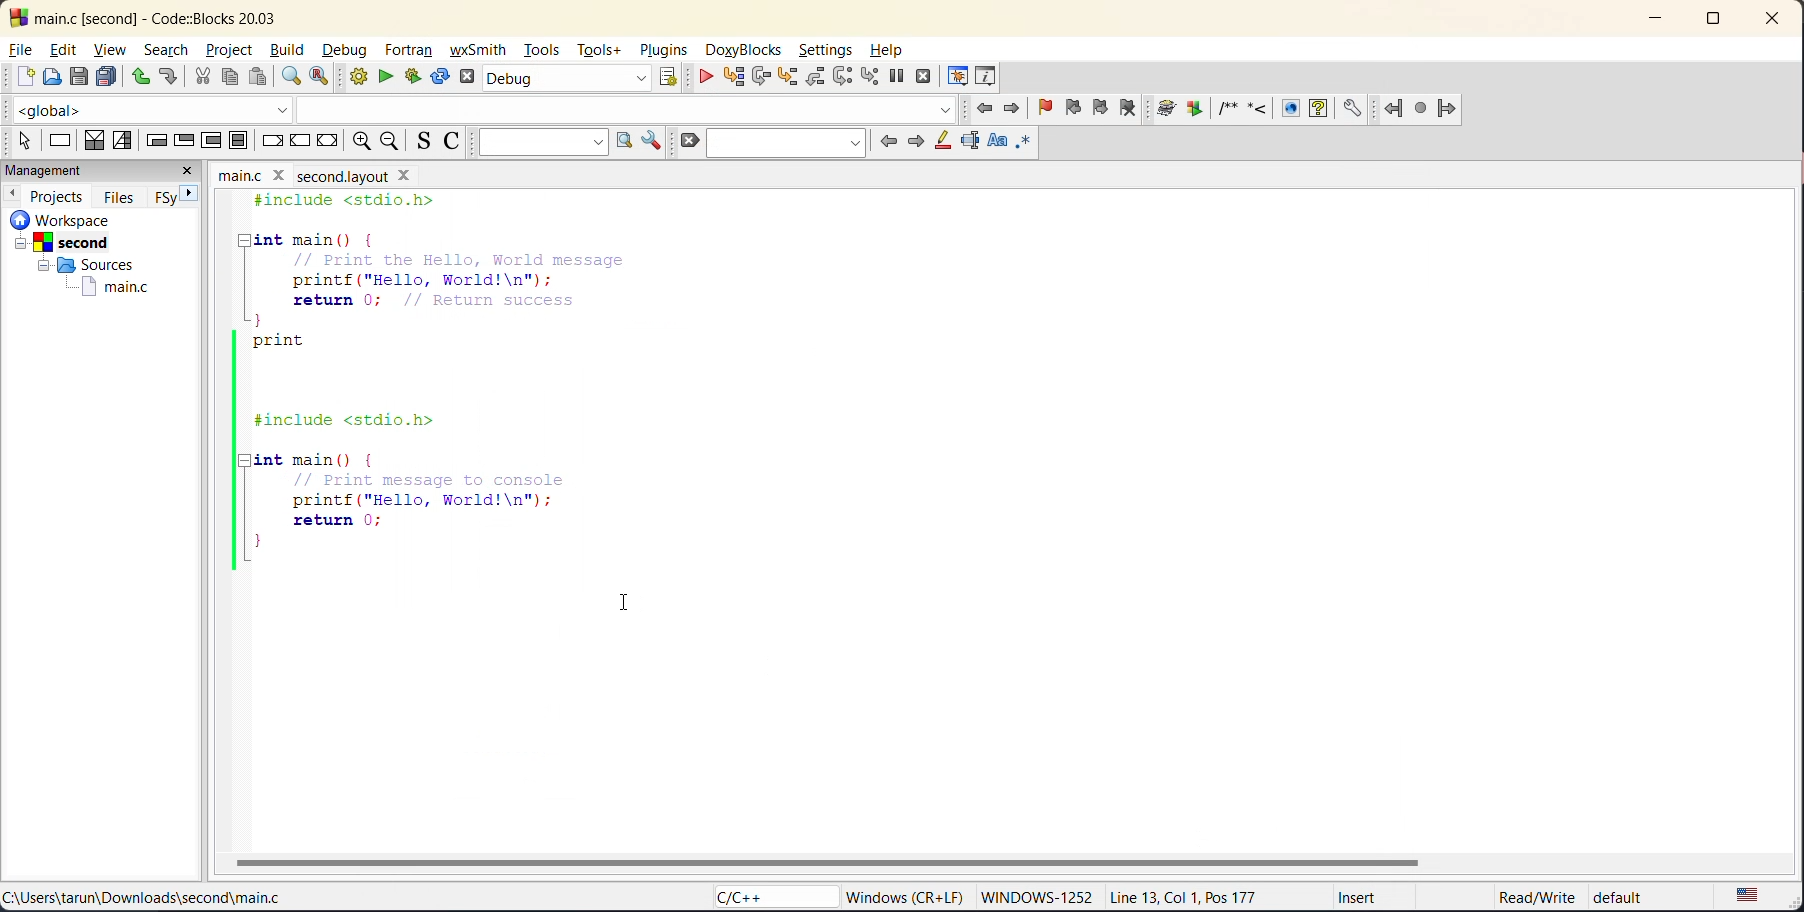 The image size is (1804, 912). What do you see at coordinates (1036, 898) in the screenshot?
I see `windows-1252` at bounding box center [1036, 898].